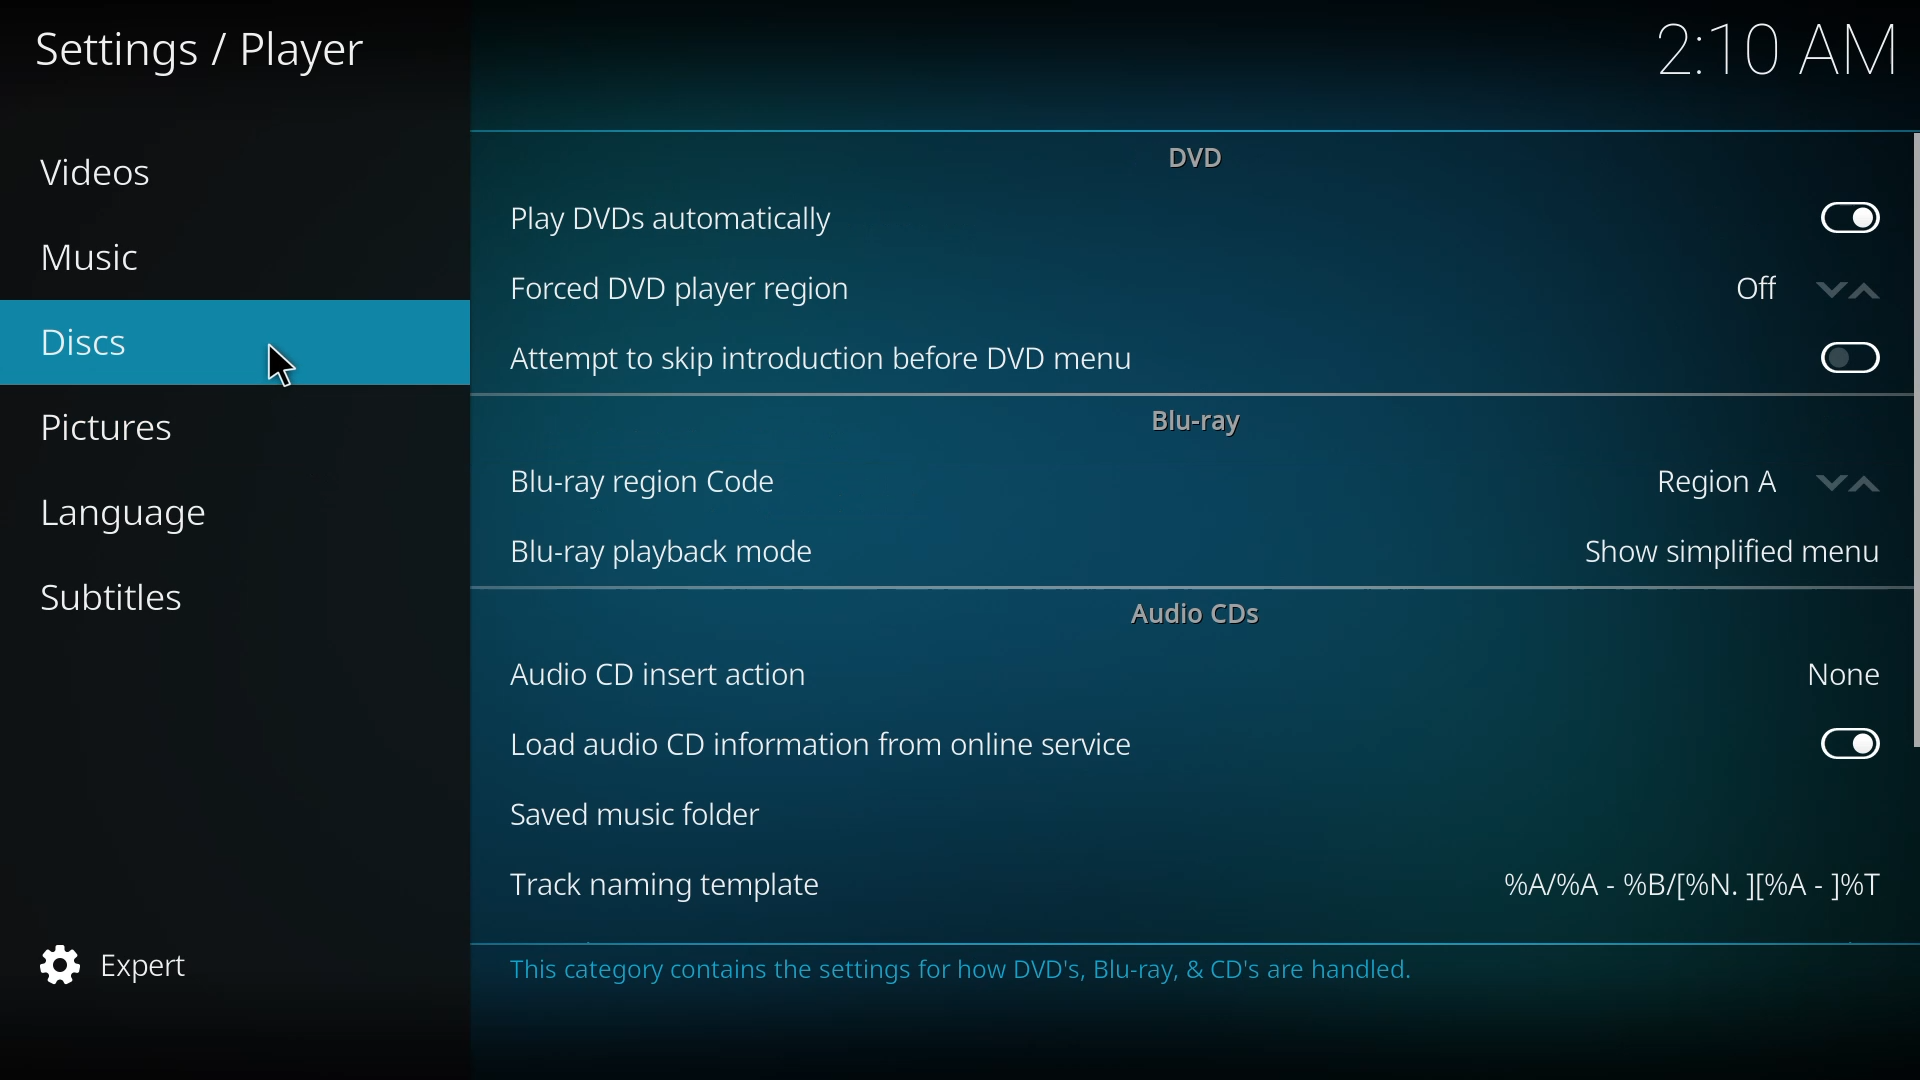  Describe the element at coordinates (1719, 549) in the screenshot. I see `show simplified menu` at that location.